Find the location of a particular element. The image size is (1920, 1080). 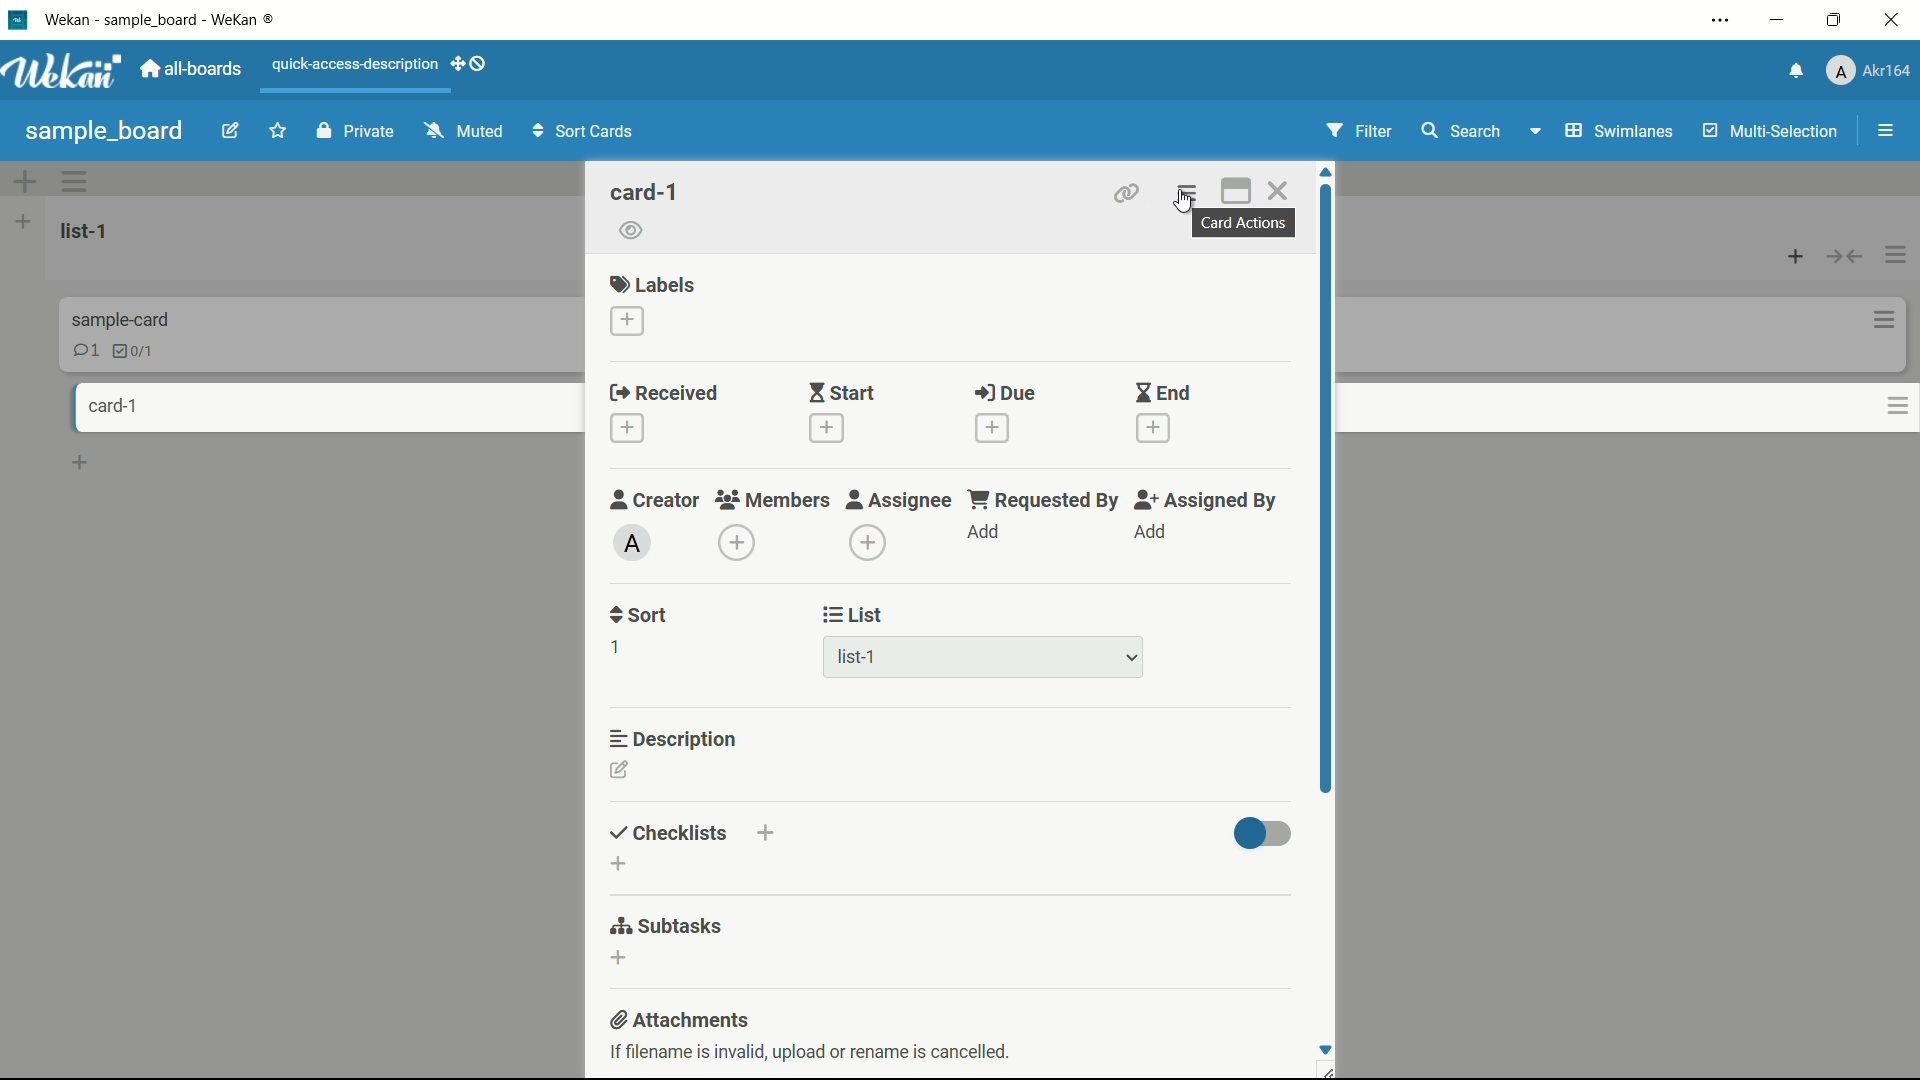

maximize is located at coordinates (1832, 21).